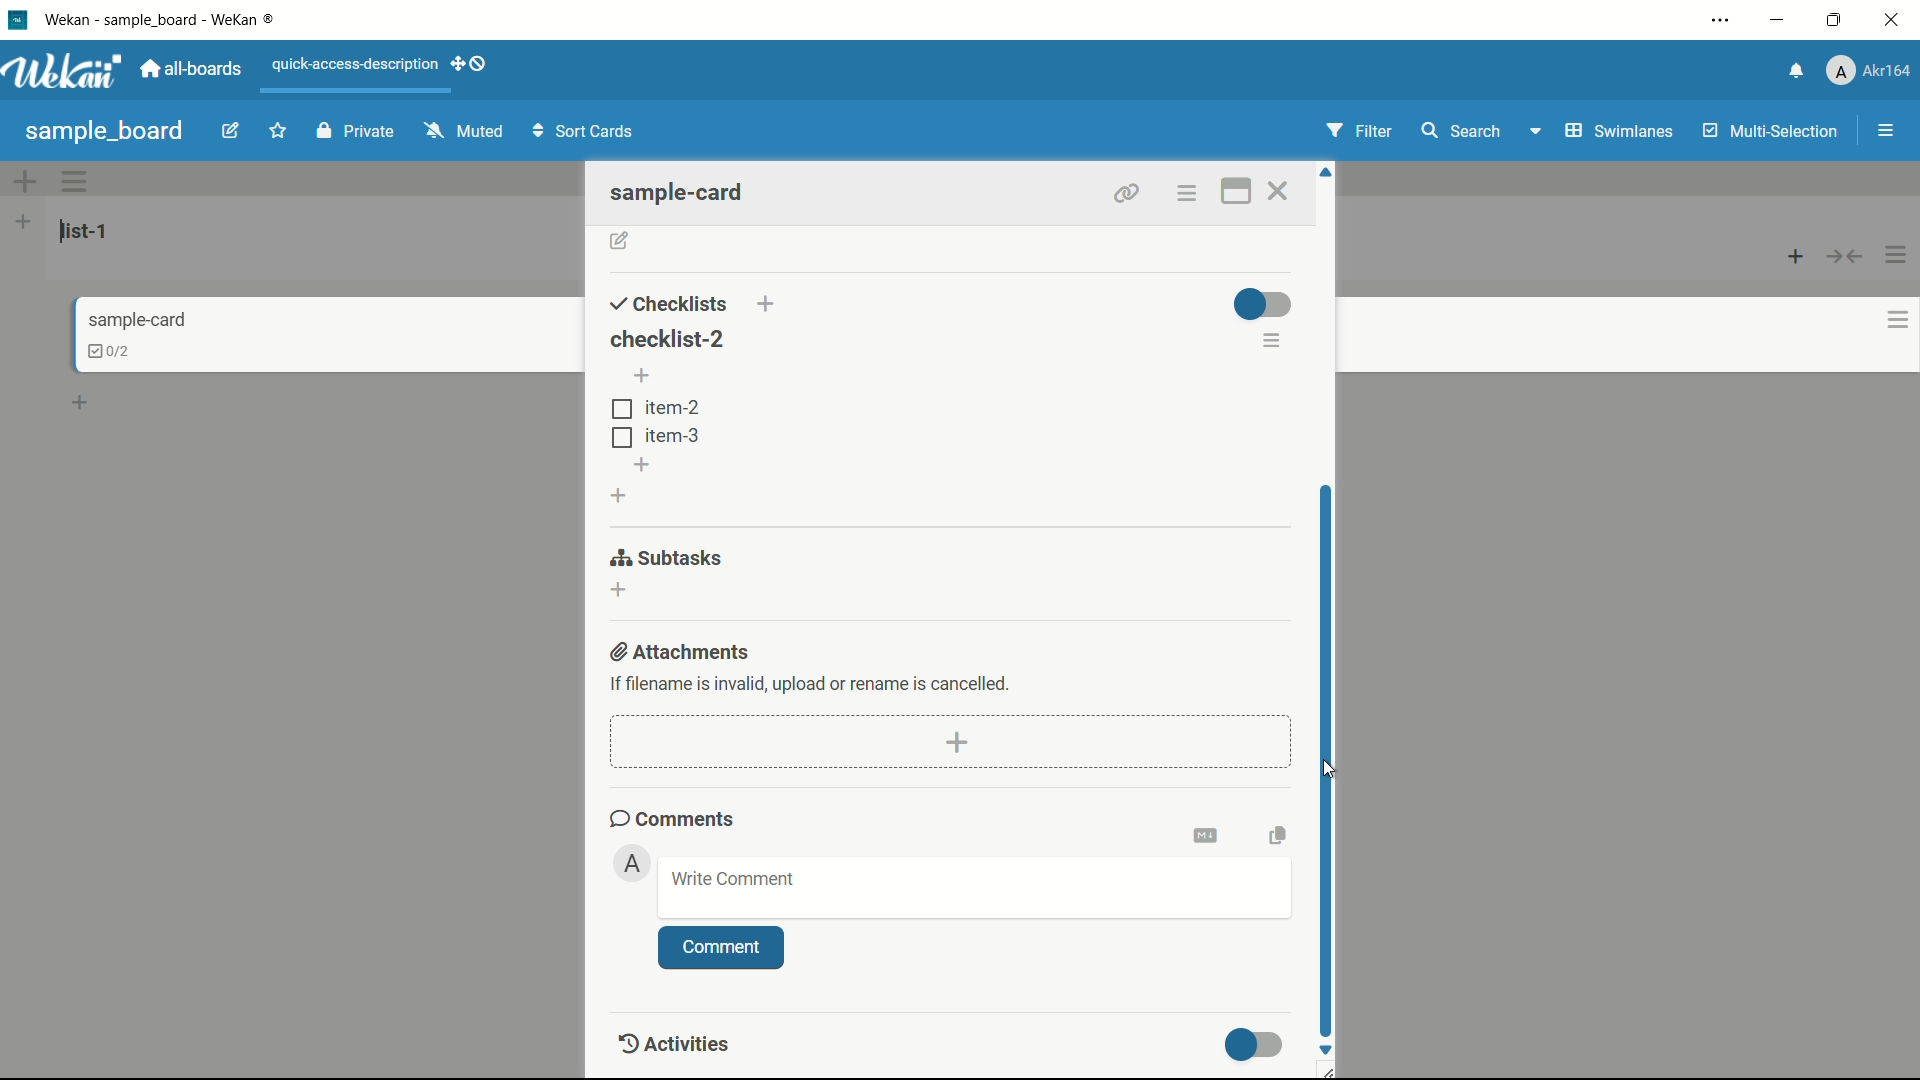 This screenshot has width=1920, height=1080. Describe the element at coordinates (587, 130) in the screenshot. I see `Sort Cards` at that location.